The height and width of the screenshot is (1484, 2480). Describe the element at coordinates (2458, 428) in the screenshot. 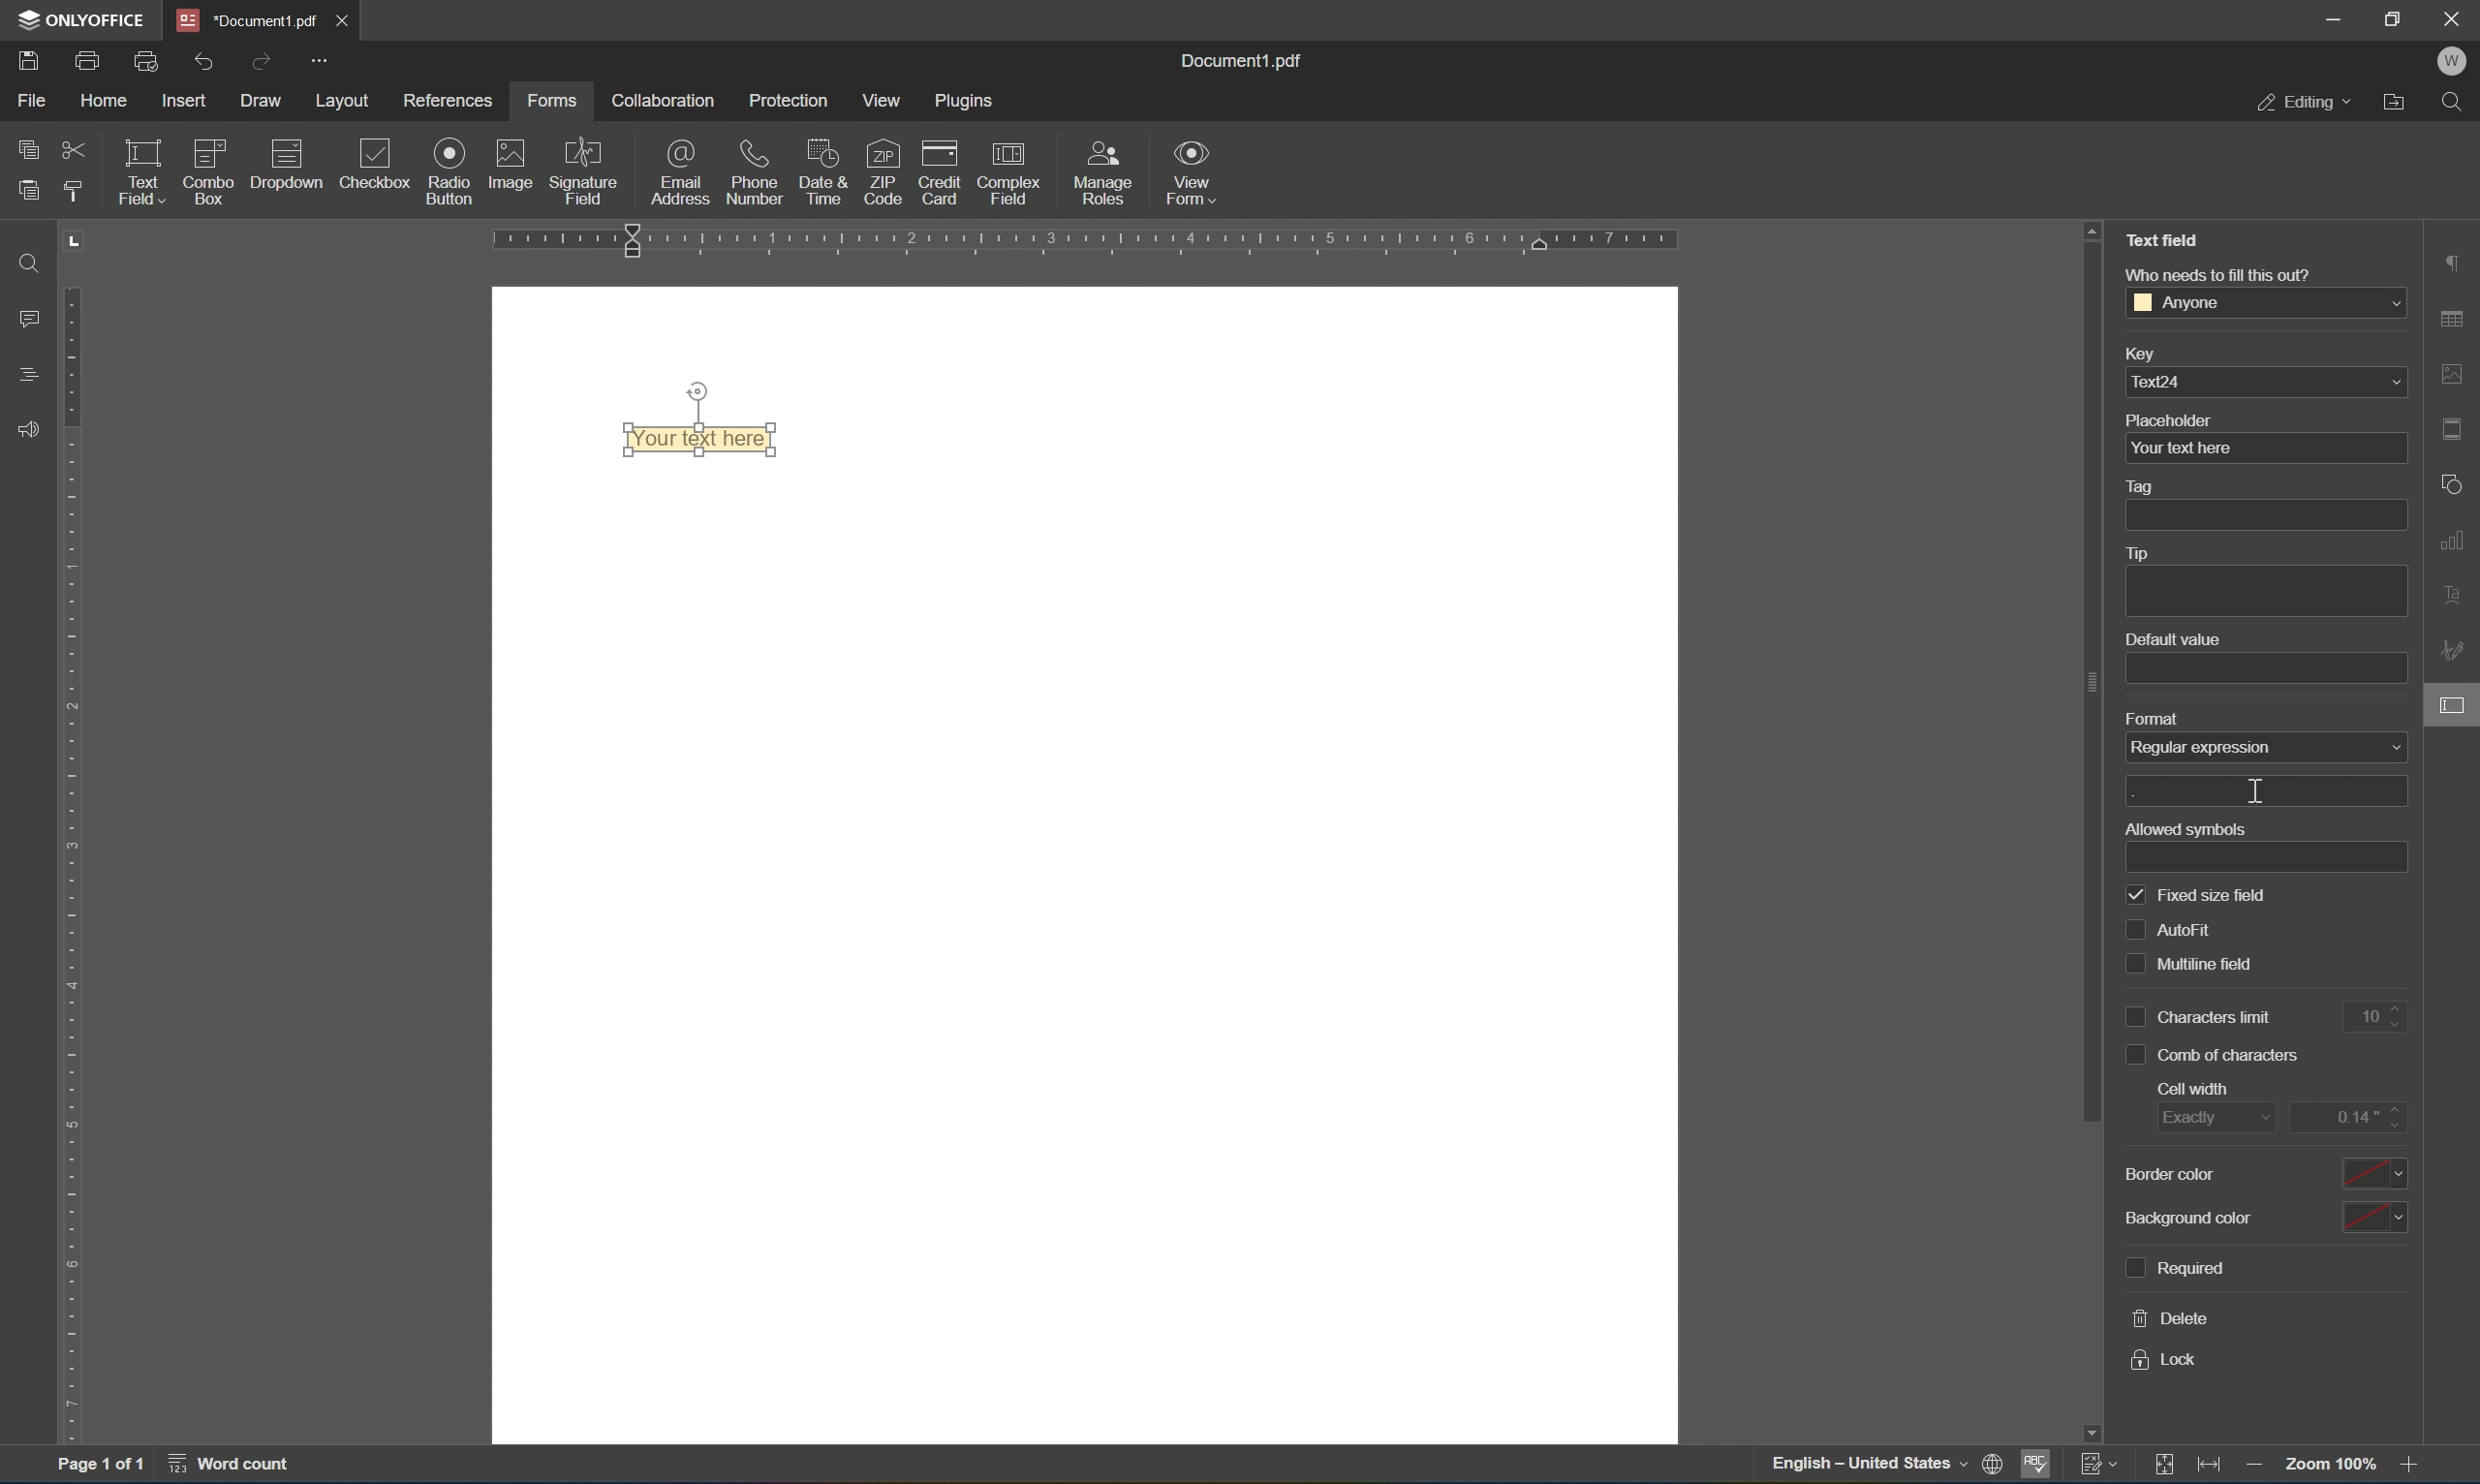

I see `header and footer settings` at that location.